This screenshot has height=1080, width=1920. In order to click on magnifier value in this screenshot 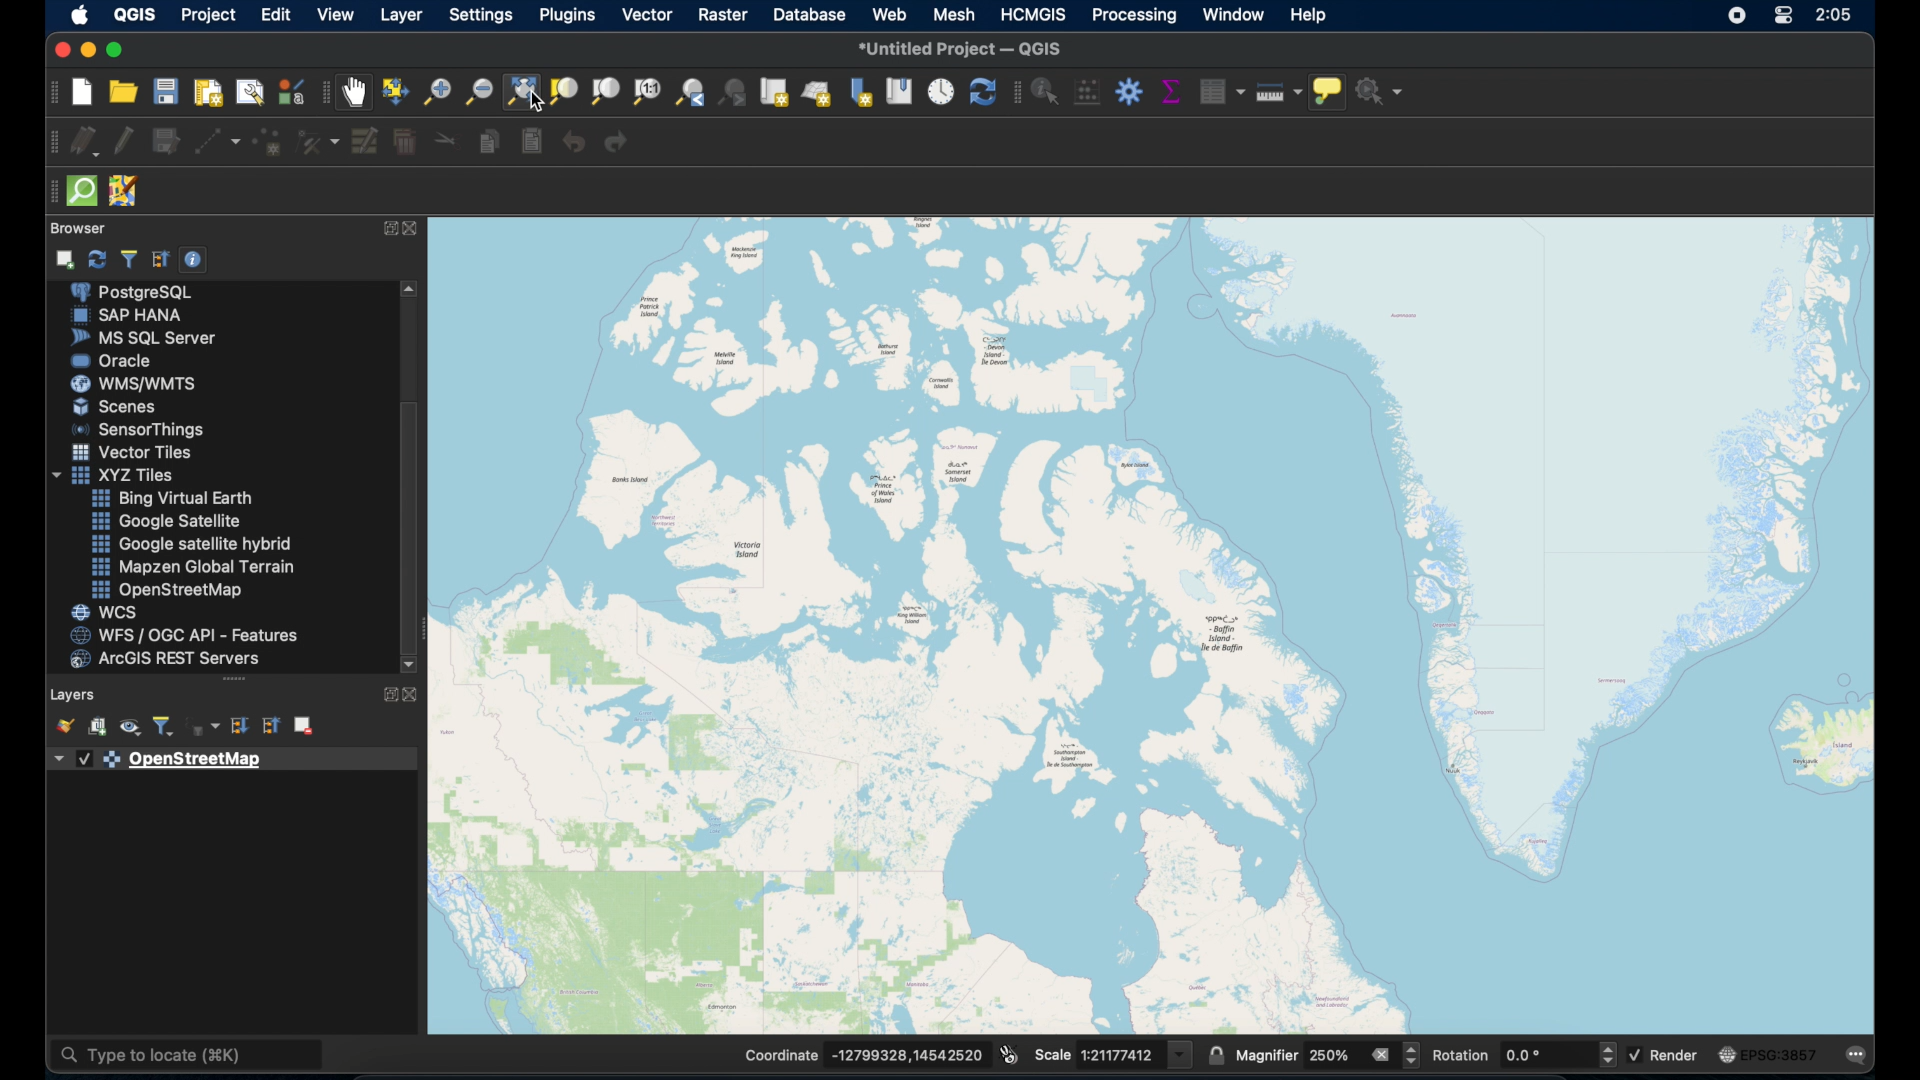, I will do `click(1336, 1056)`.